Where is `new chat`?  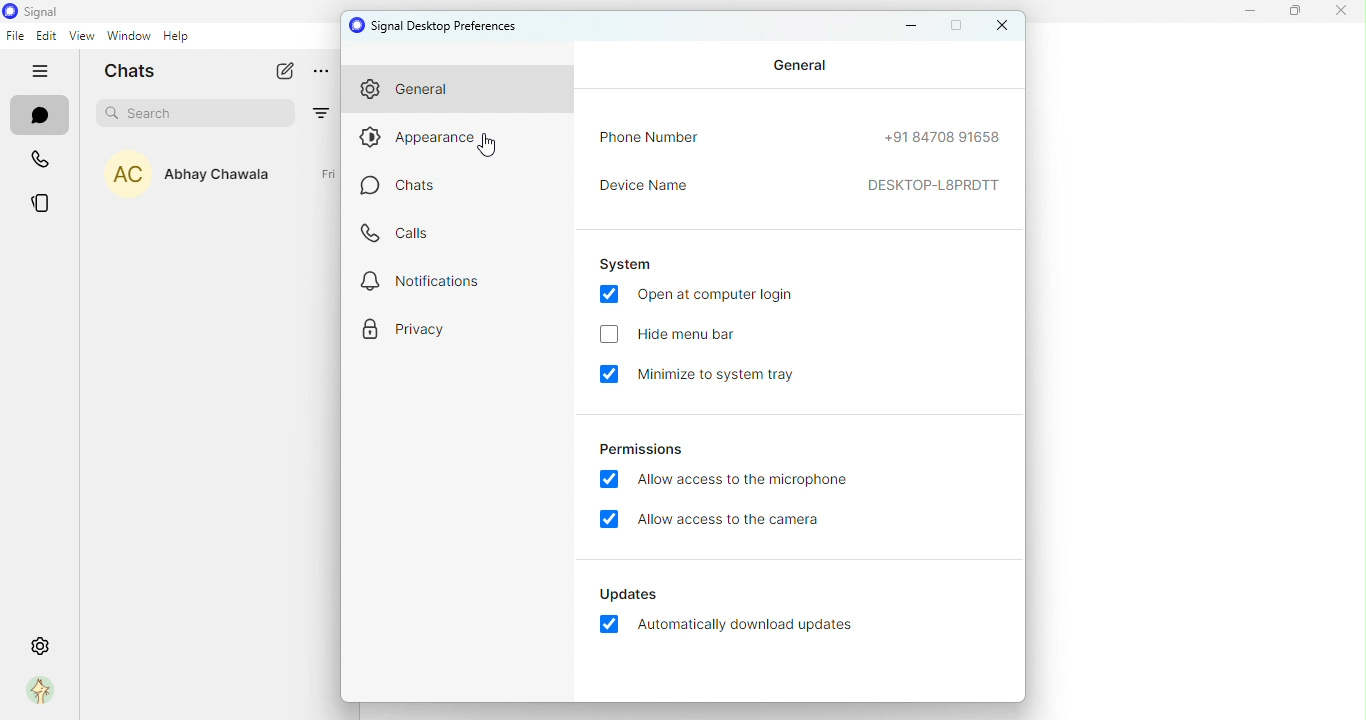
new chat is located at coordinates (284, 71).